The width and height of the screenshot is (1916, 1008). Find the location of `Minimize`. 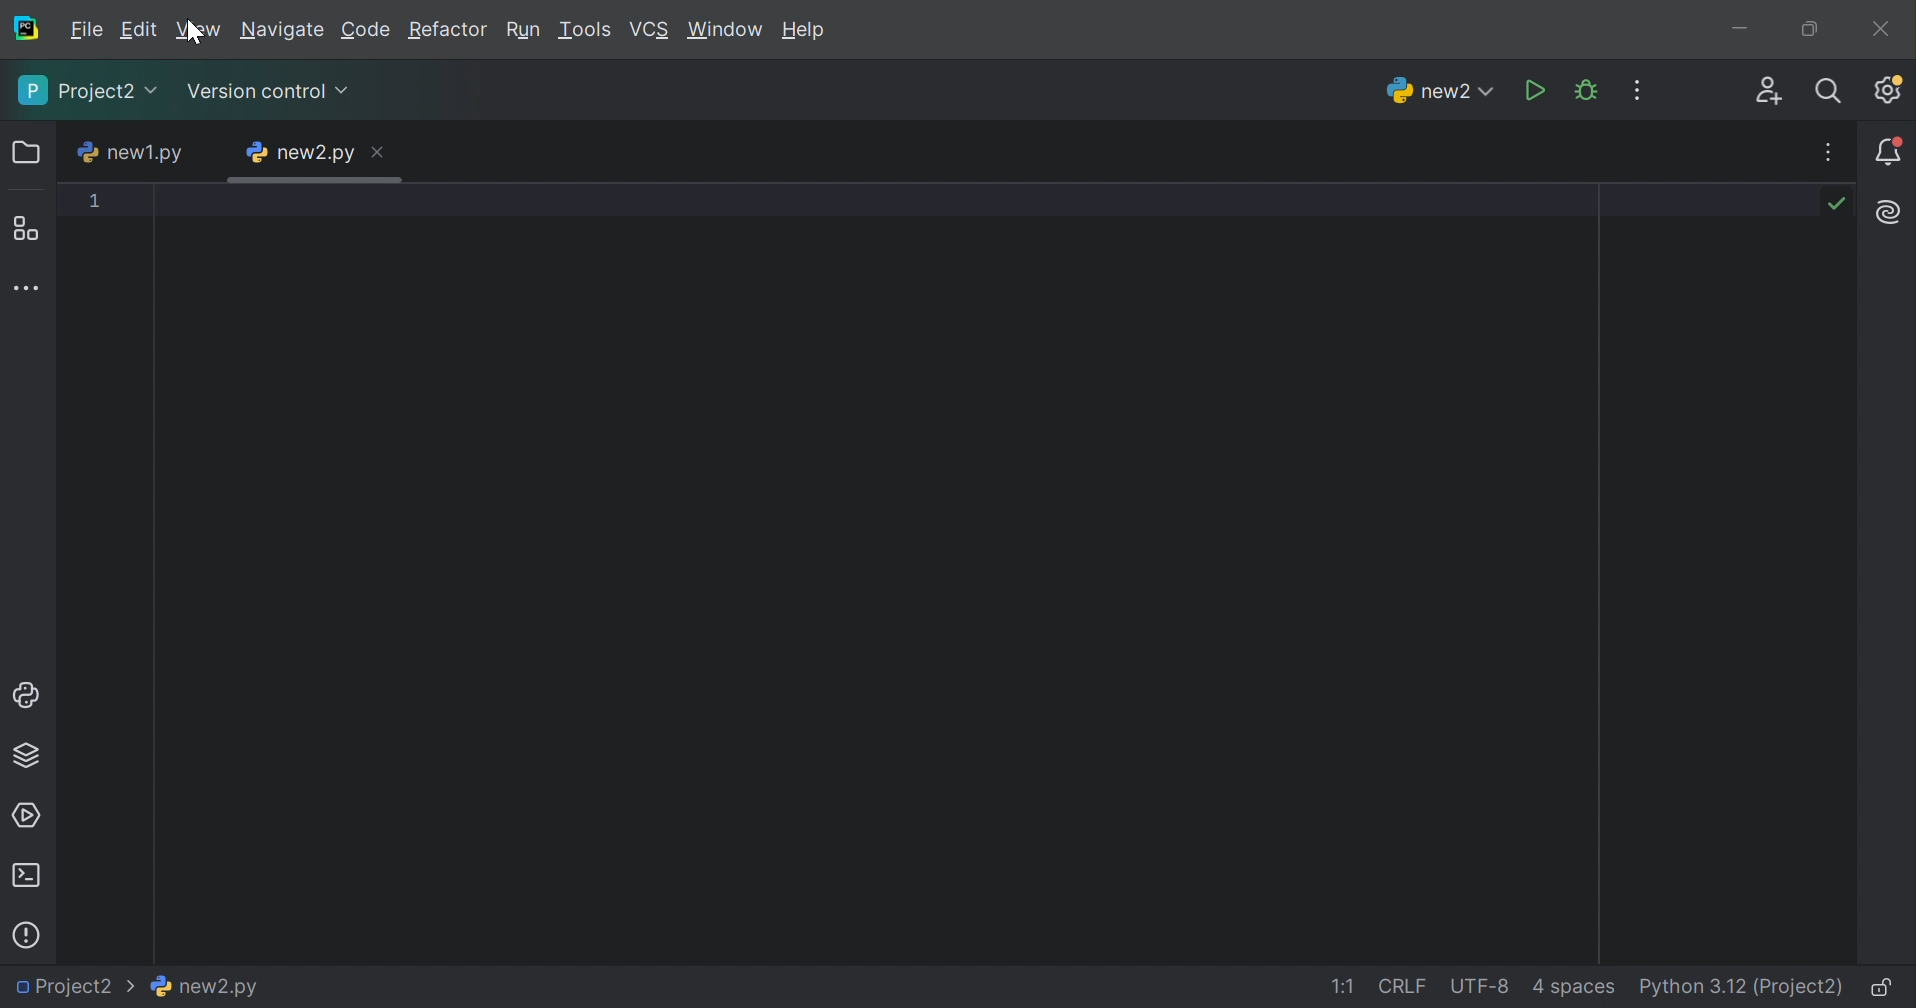

Minimize is located at coordinates (1750, 29).